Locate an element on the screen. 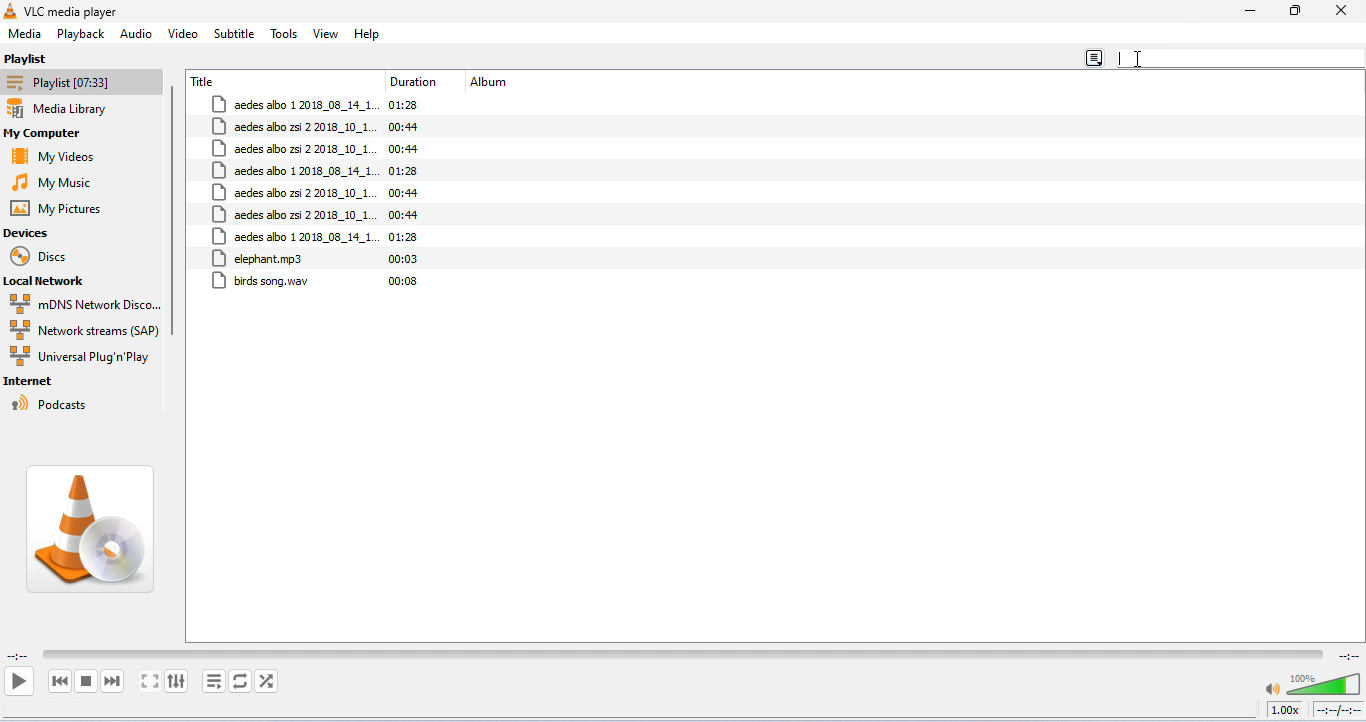 The image size is (1366, 722). toggle between loop is located at coordinates (239, 681).